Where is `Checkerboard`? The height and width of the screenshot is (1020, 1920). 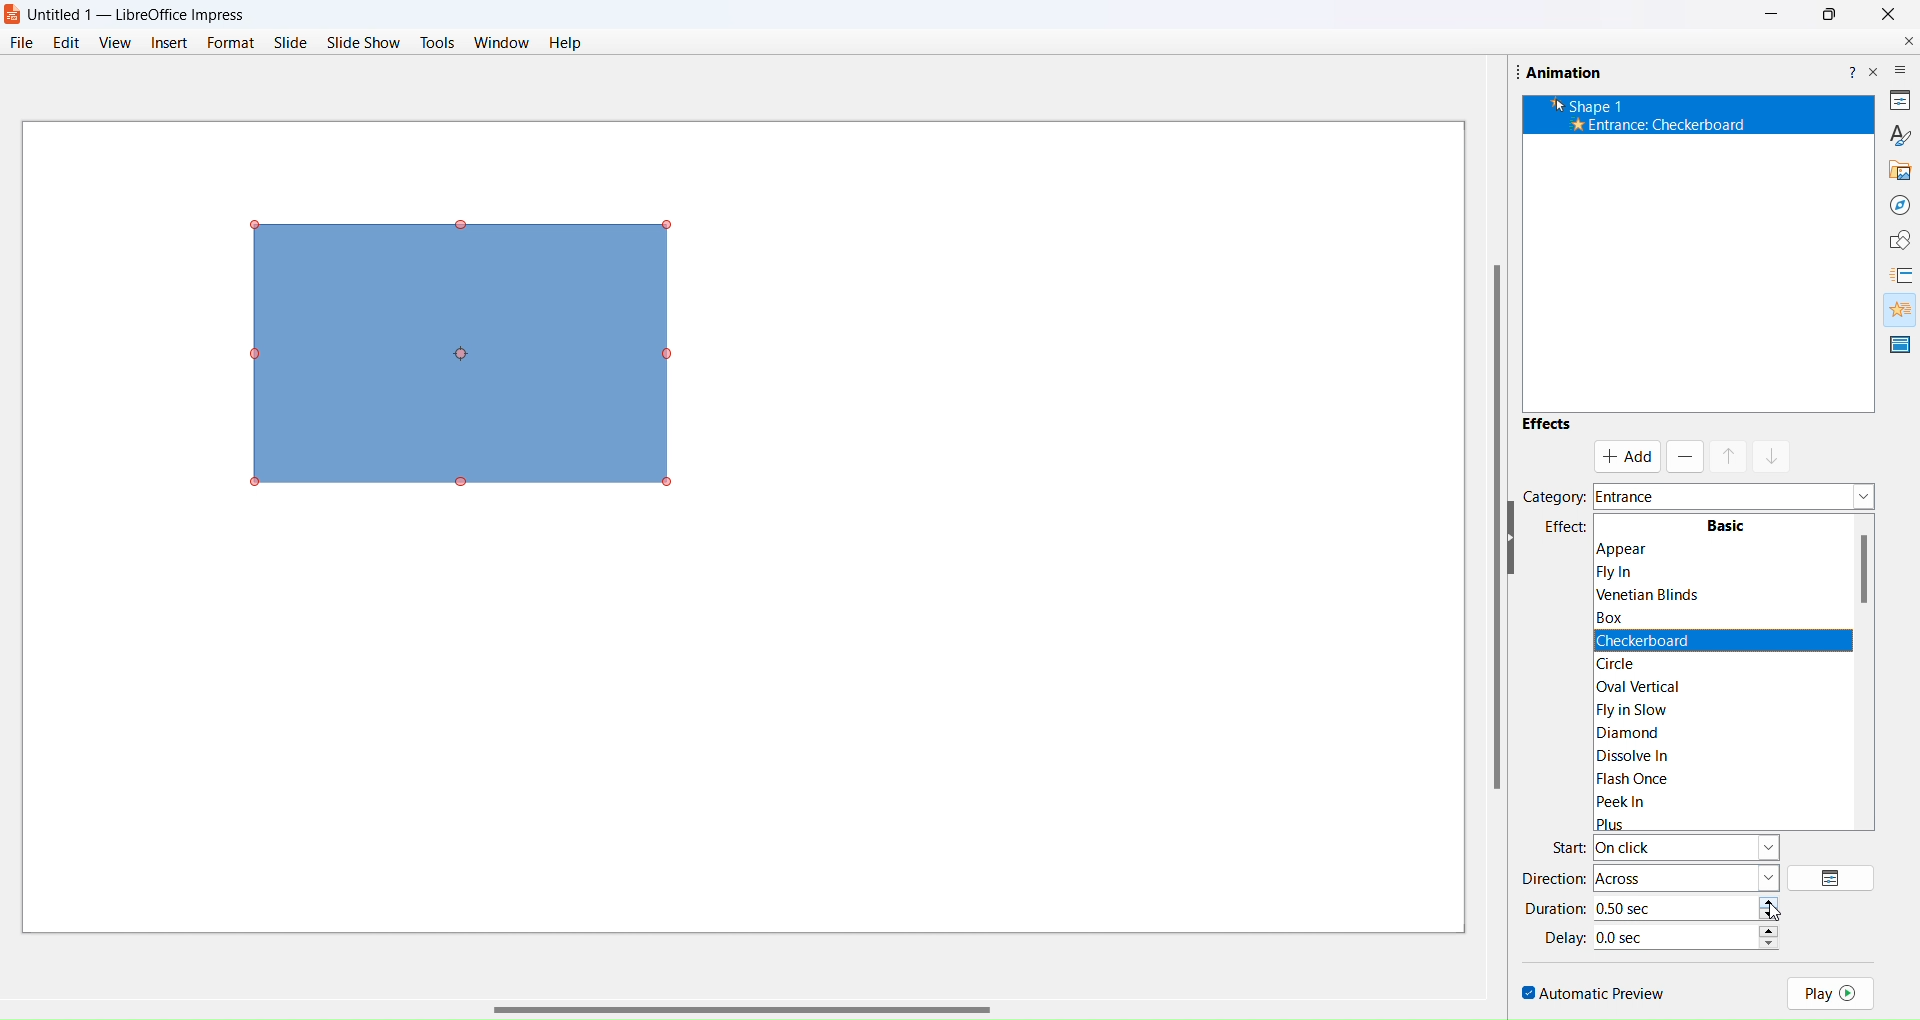
Checkerboard is located at coordinates (1648, 639).